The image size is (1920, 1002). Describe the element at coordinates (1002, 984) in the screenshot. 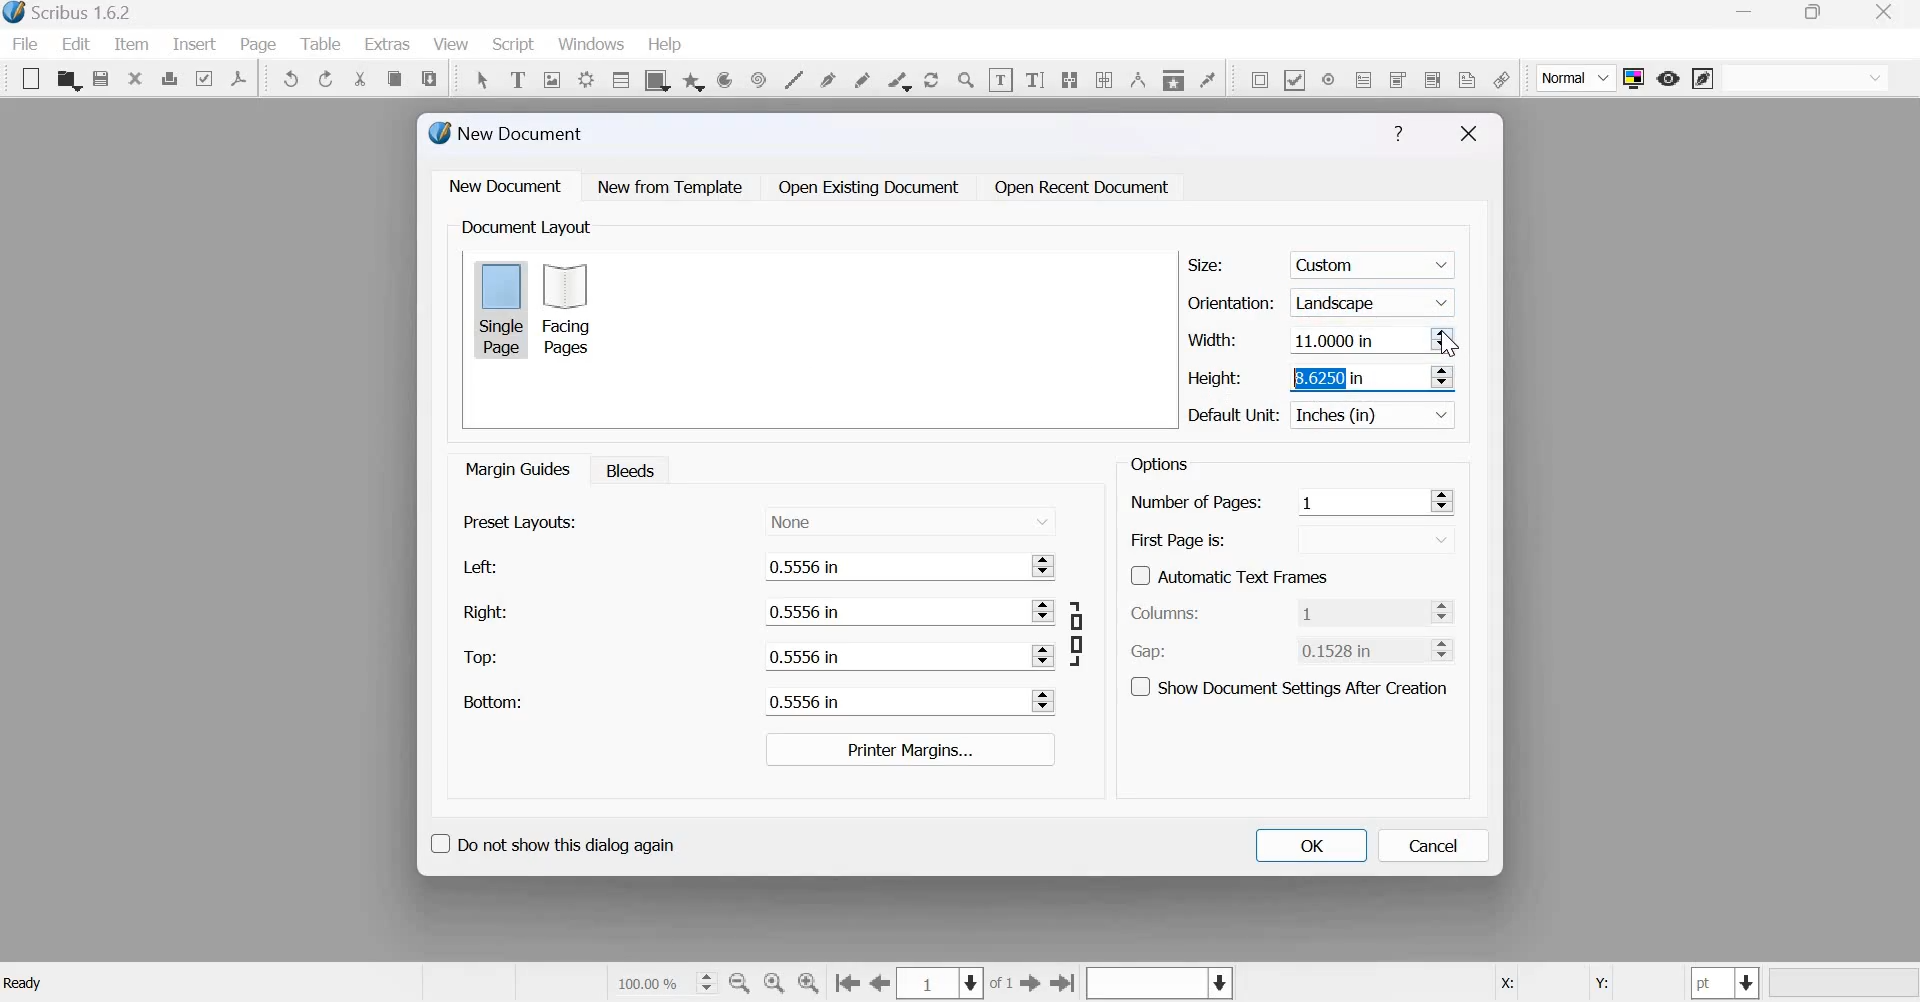

I see `of 1` at that location.